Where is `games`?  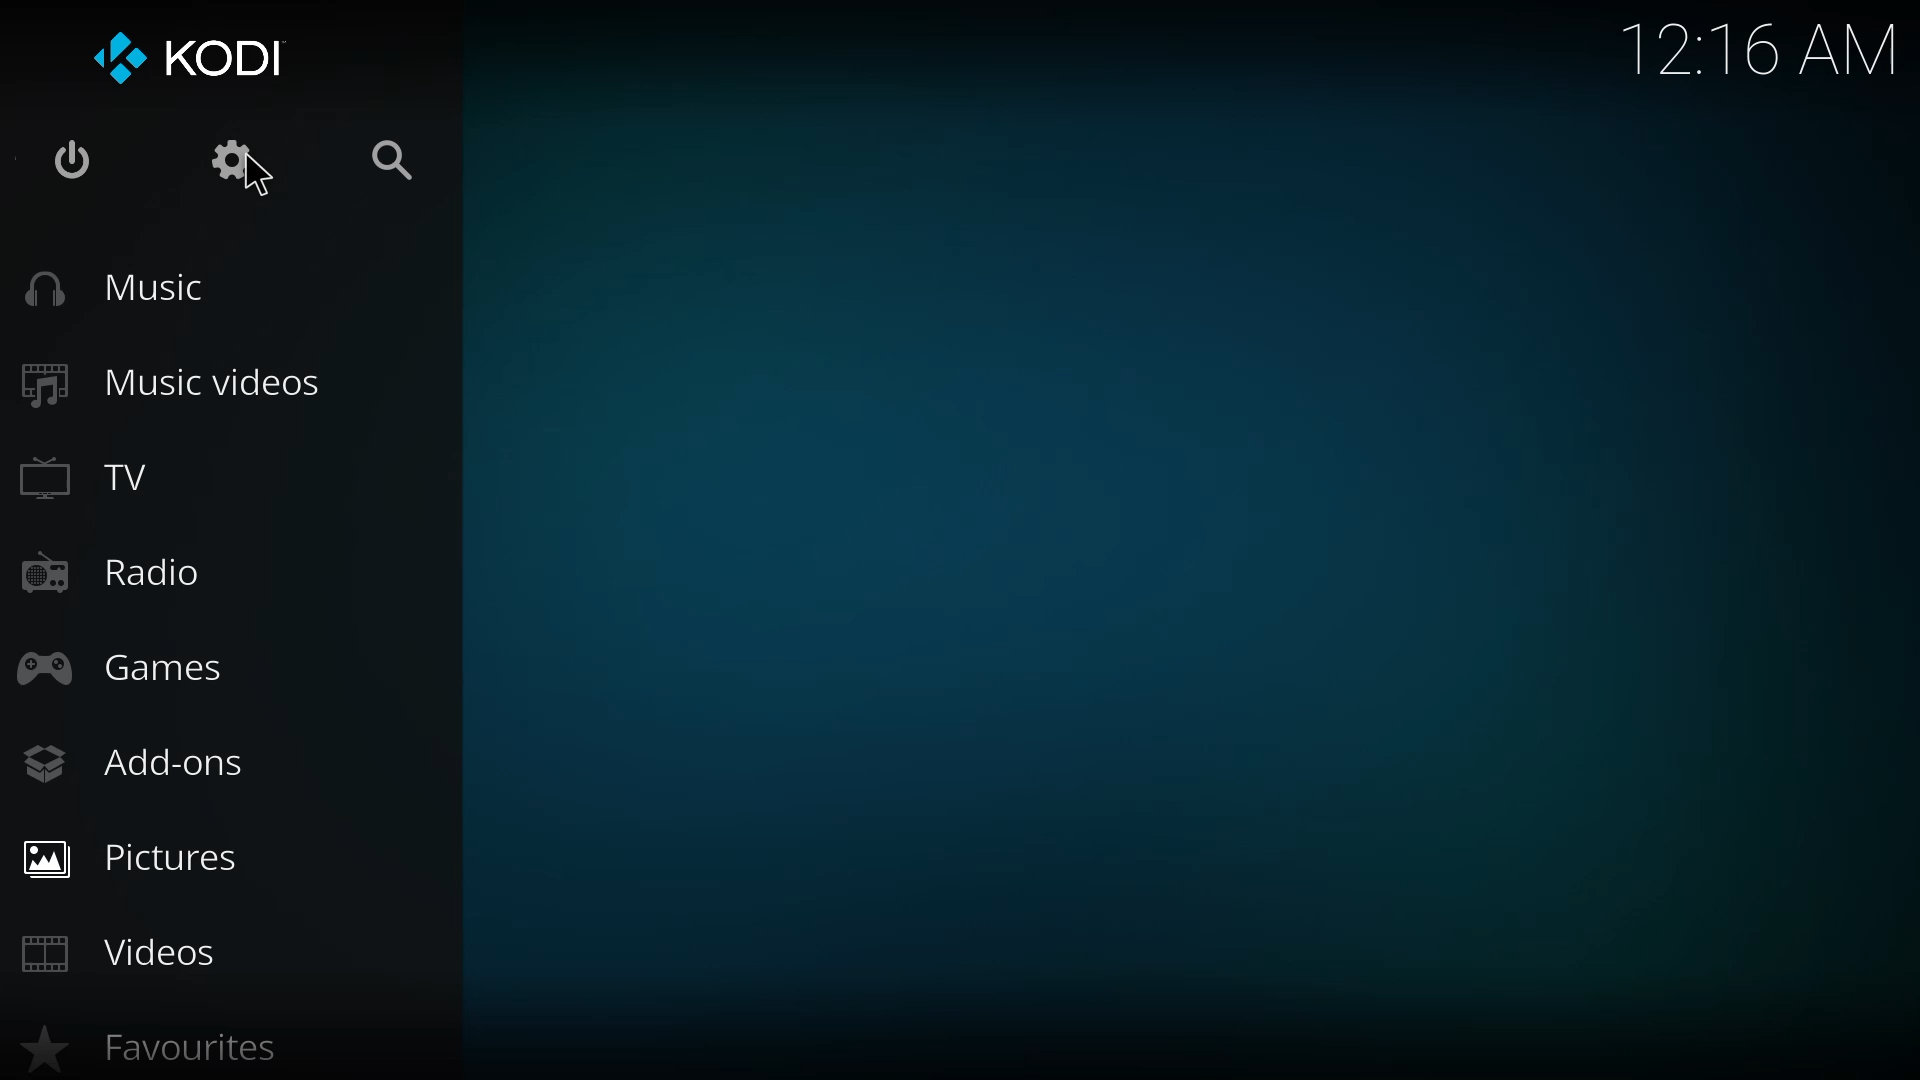 games is located at coordinates (139, 666).